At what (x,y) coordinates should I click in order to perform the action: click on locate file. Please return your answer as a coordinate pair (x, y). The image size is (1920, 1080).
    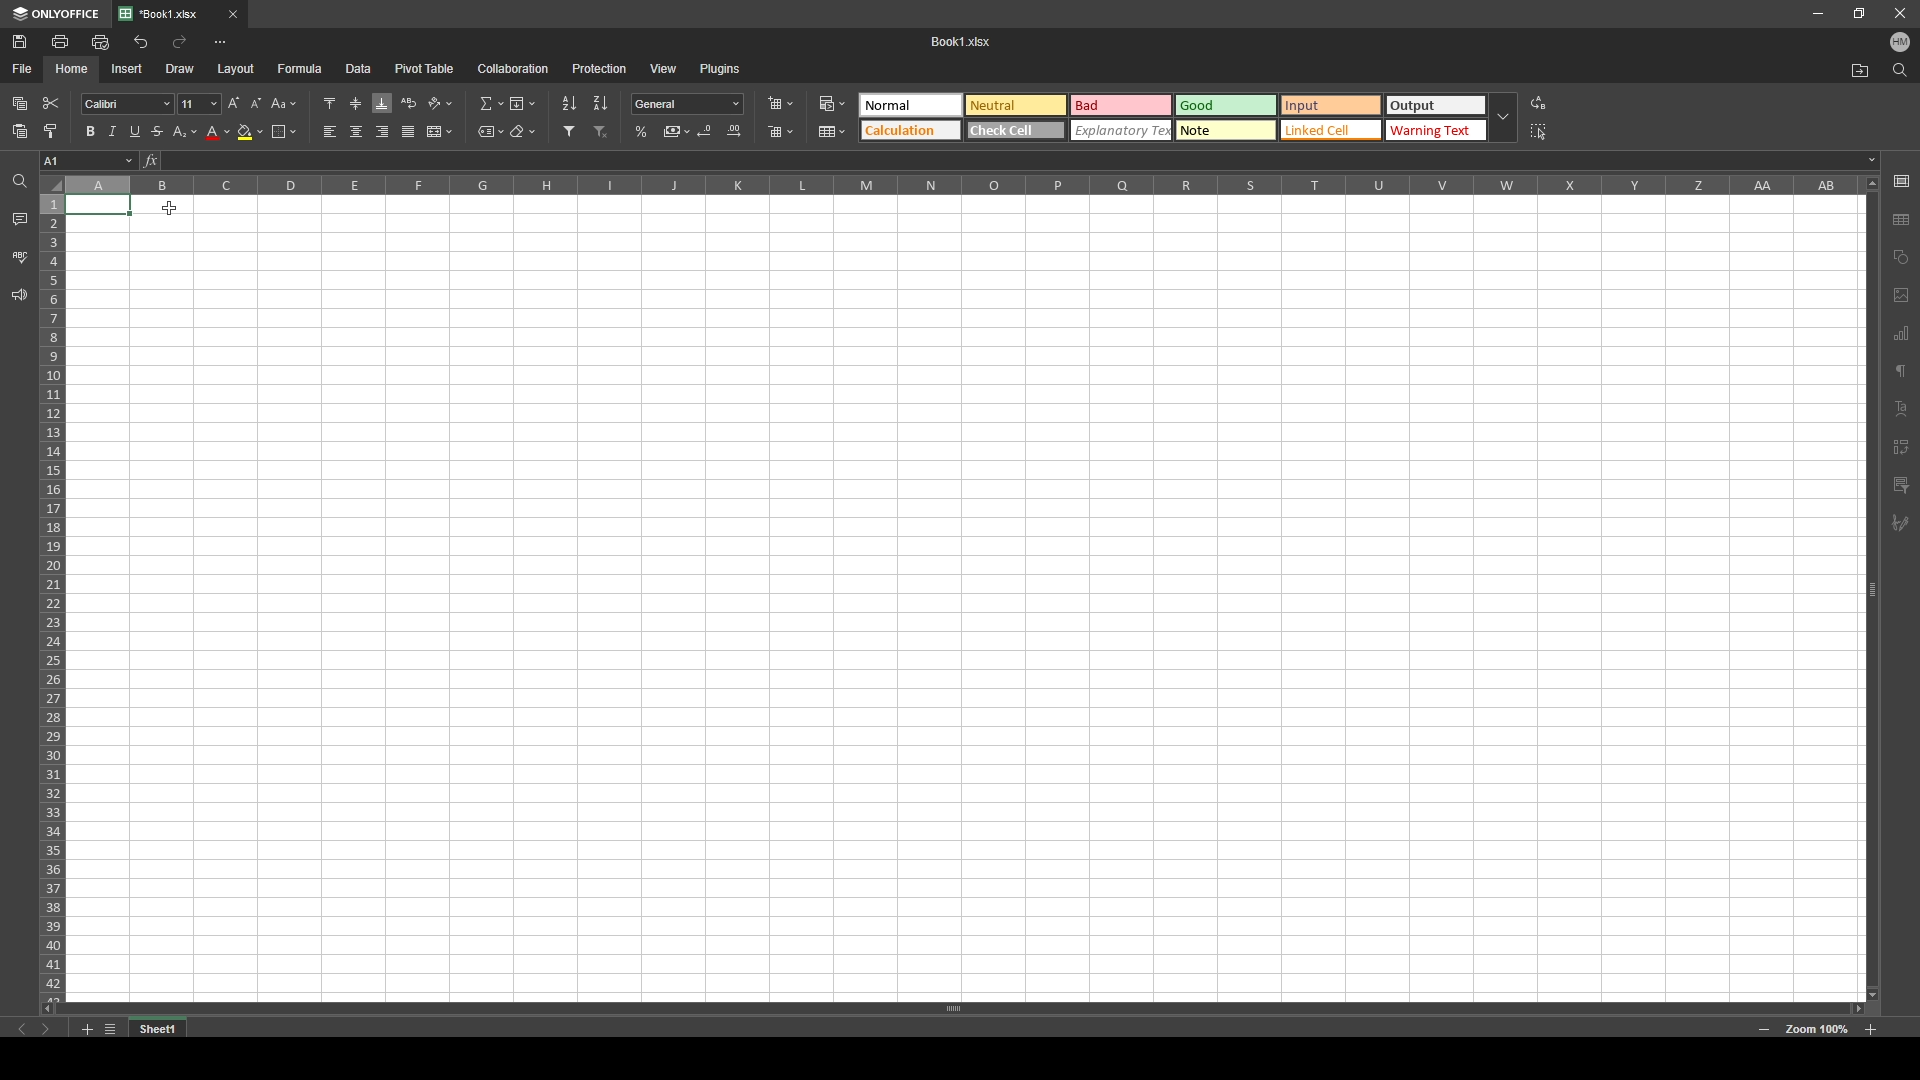
    Looking at the image, I should click on (1860, 70).